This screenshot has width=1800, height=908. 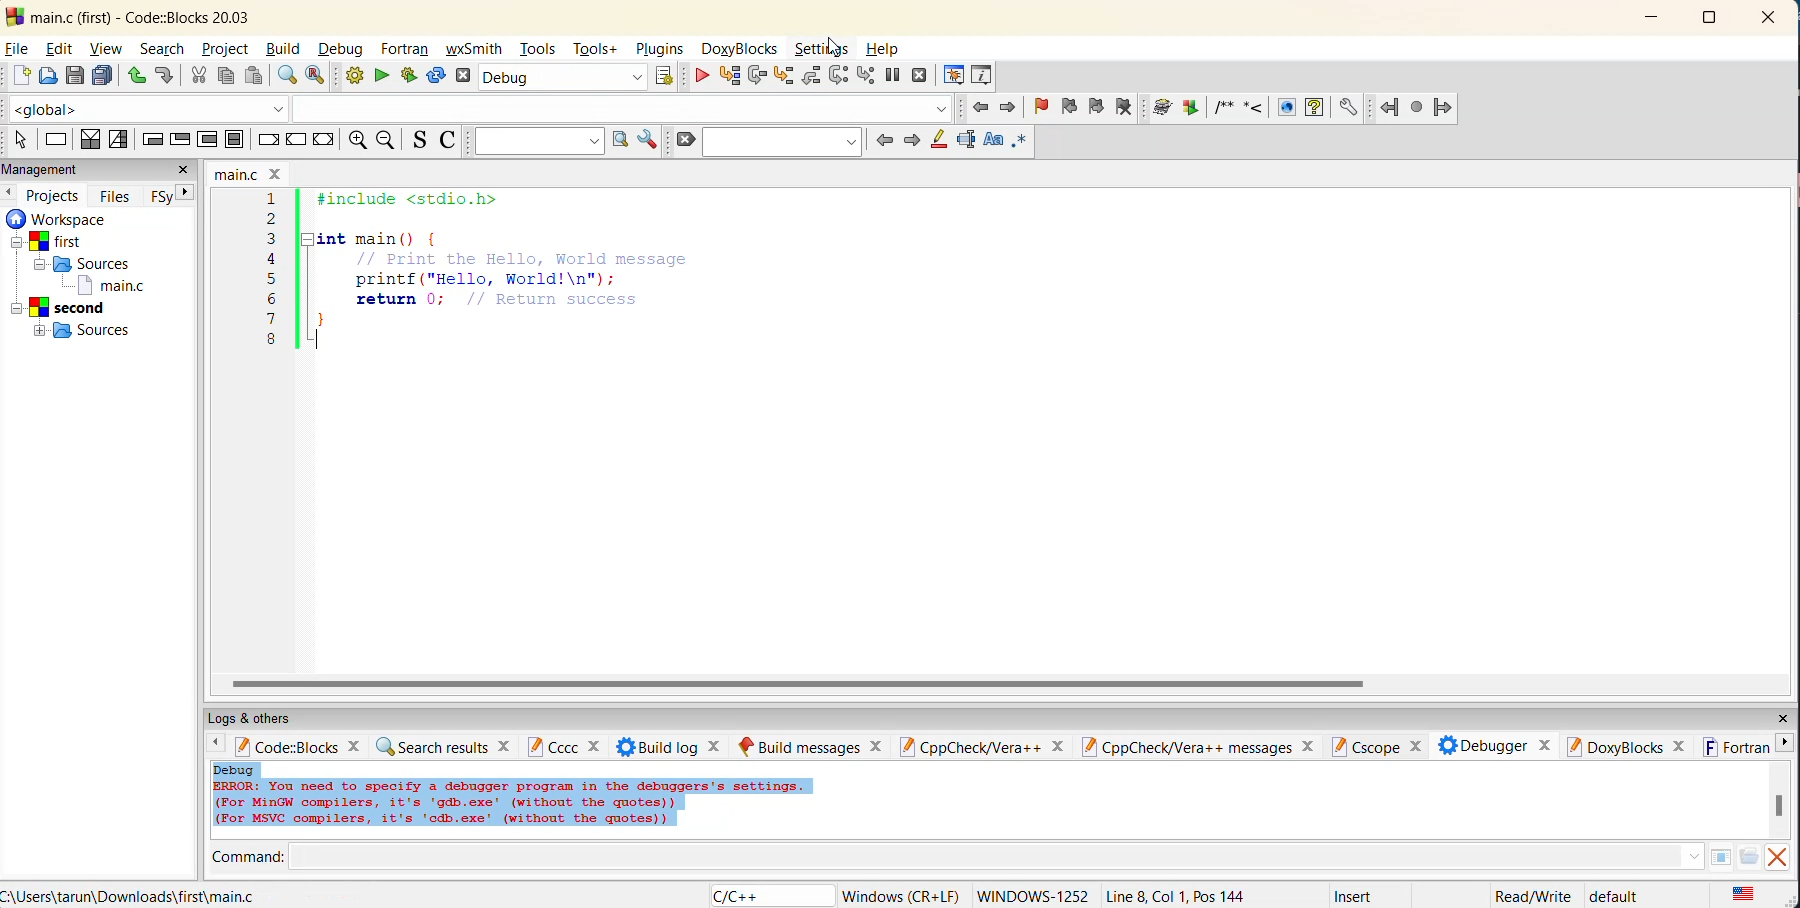 What do you see at coordinates (1387, 108) in the screenshot?
I see `Jump back` at bounding box center [1387, 108].